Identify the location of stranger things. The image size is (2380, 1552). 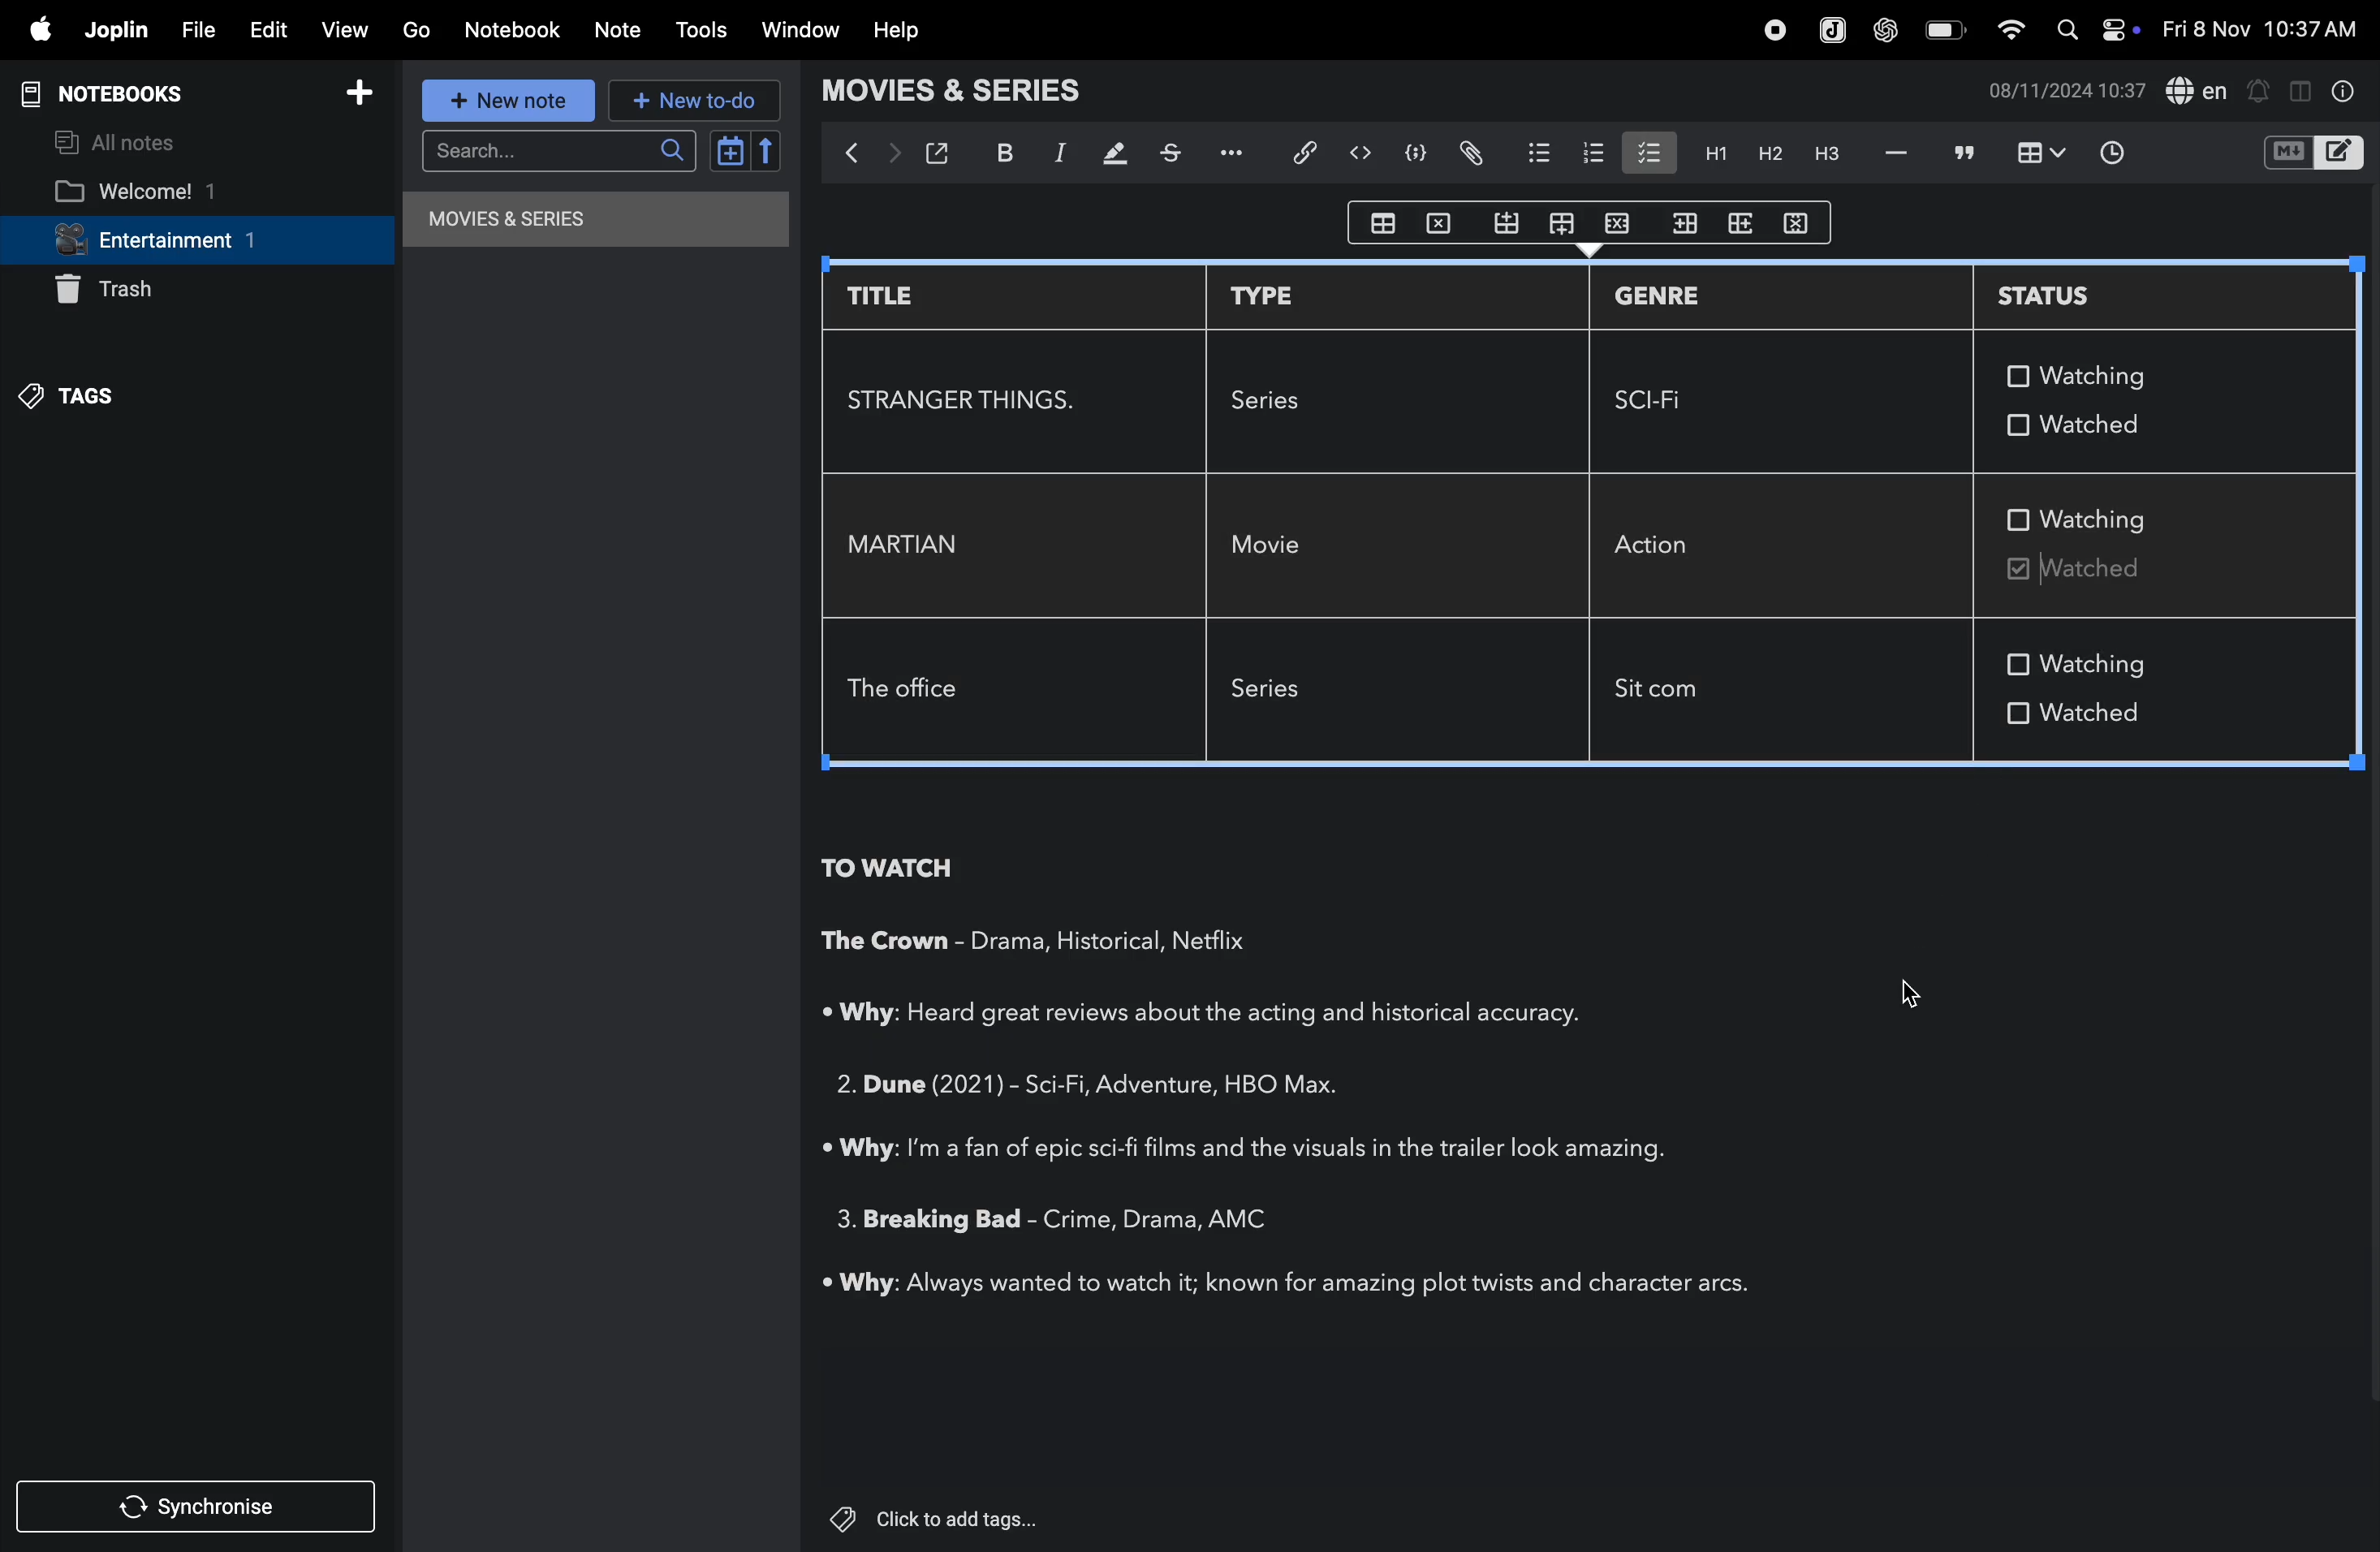
(967, 399).